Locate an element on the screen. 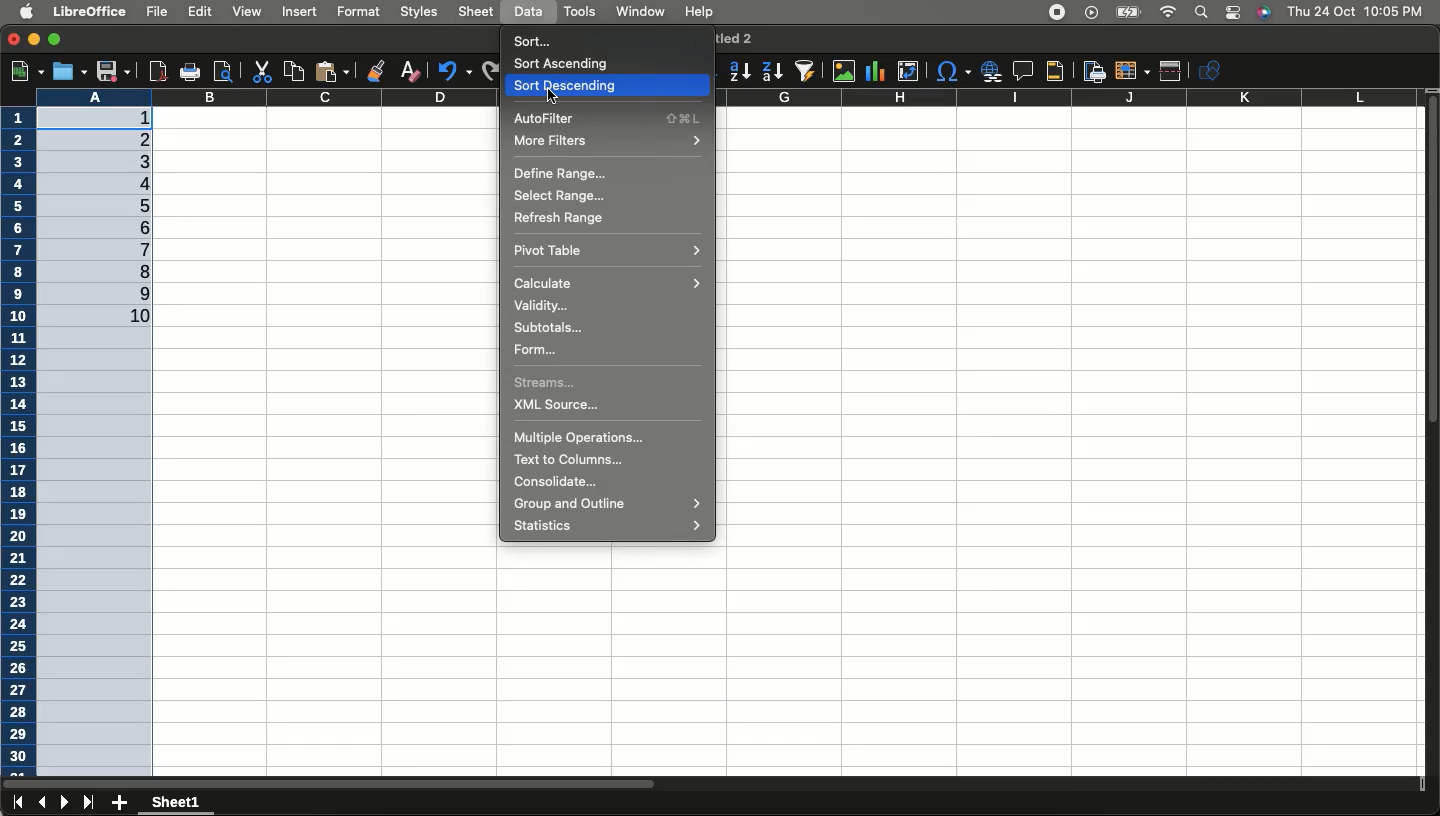 The image size is (1440, 816). Close is located at coordinates (14, 40).